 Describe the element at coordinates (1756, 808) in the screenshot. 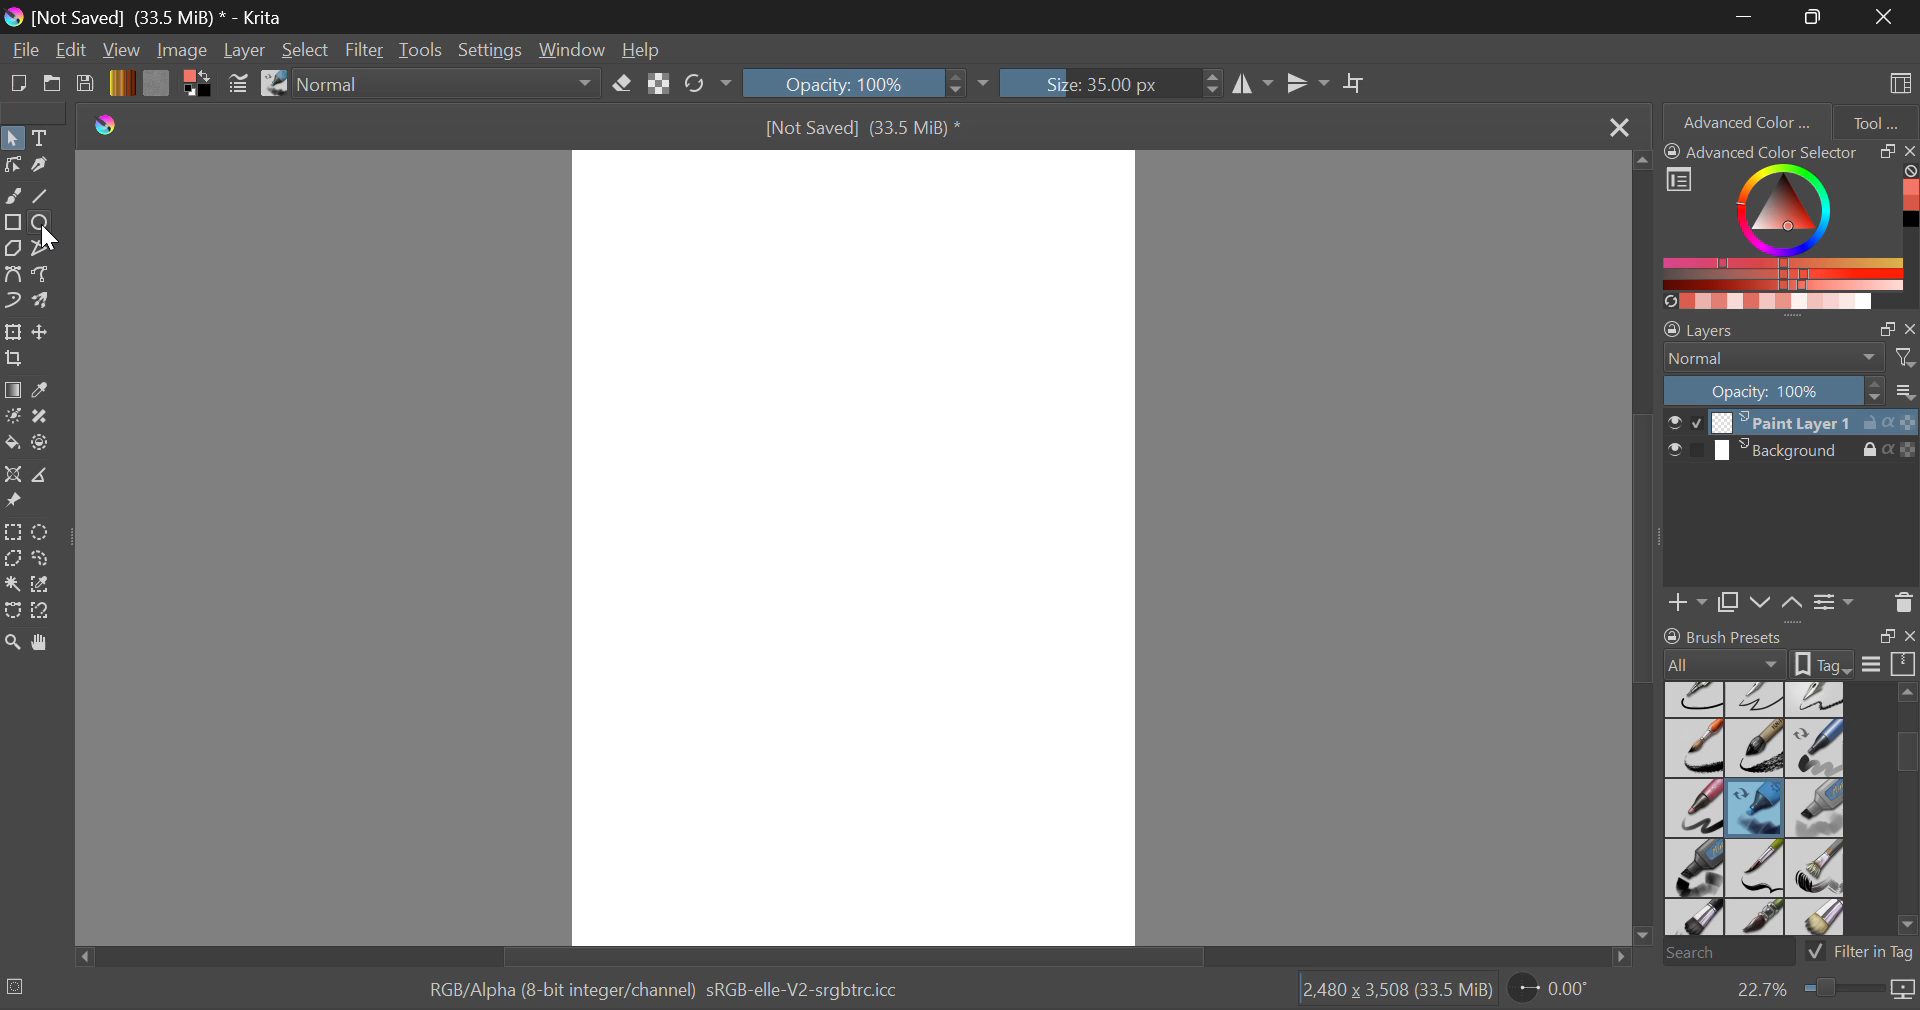

I see `Marker Dry` at that location.